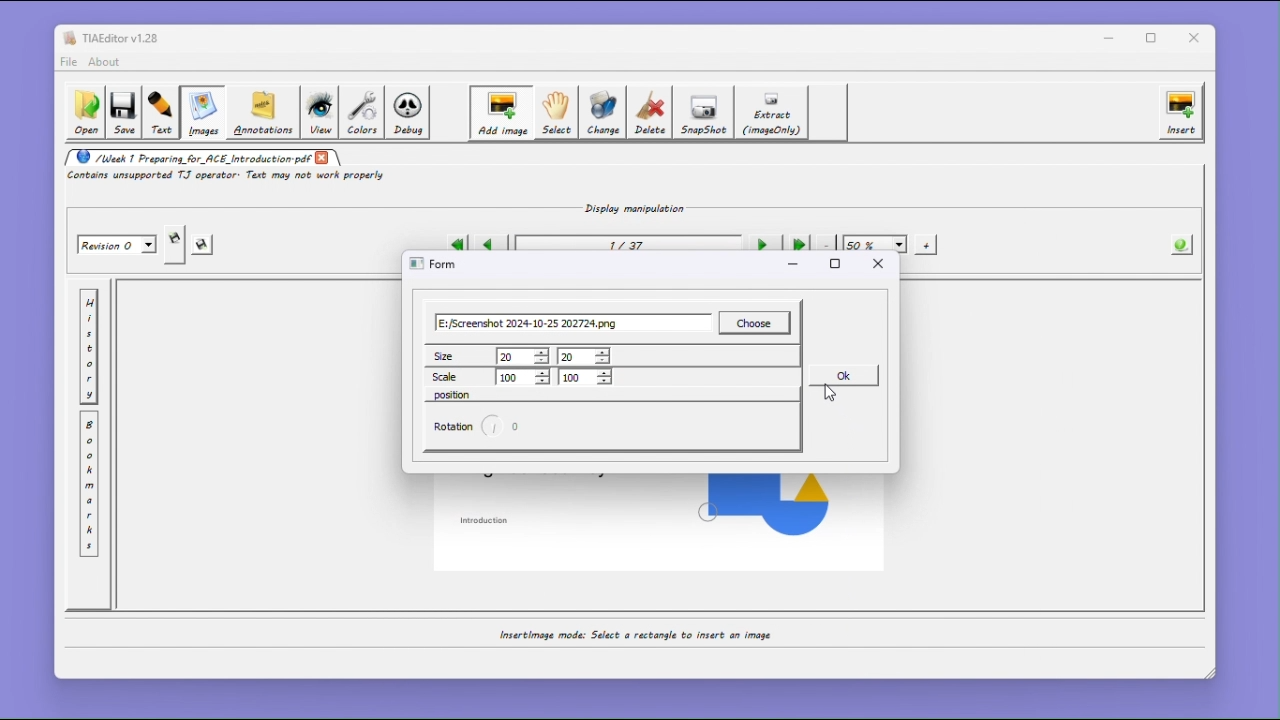  I want to click on Change, so click(604, 112).